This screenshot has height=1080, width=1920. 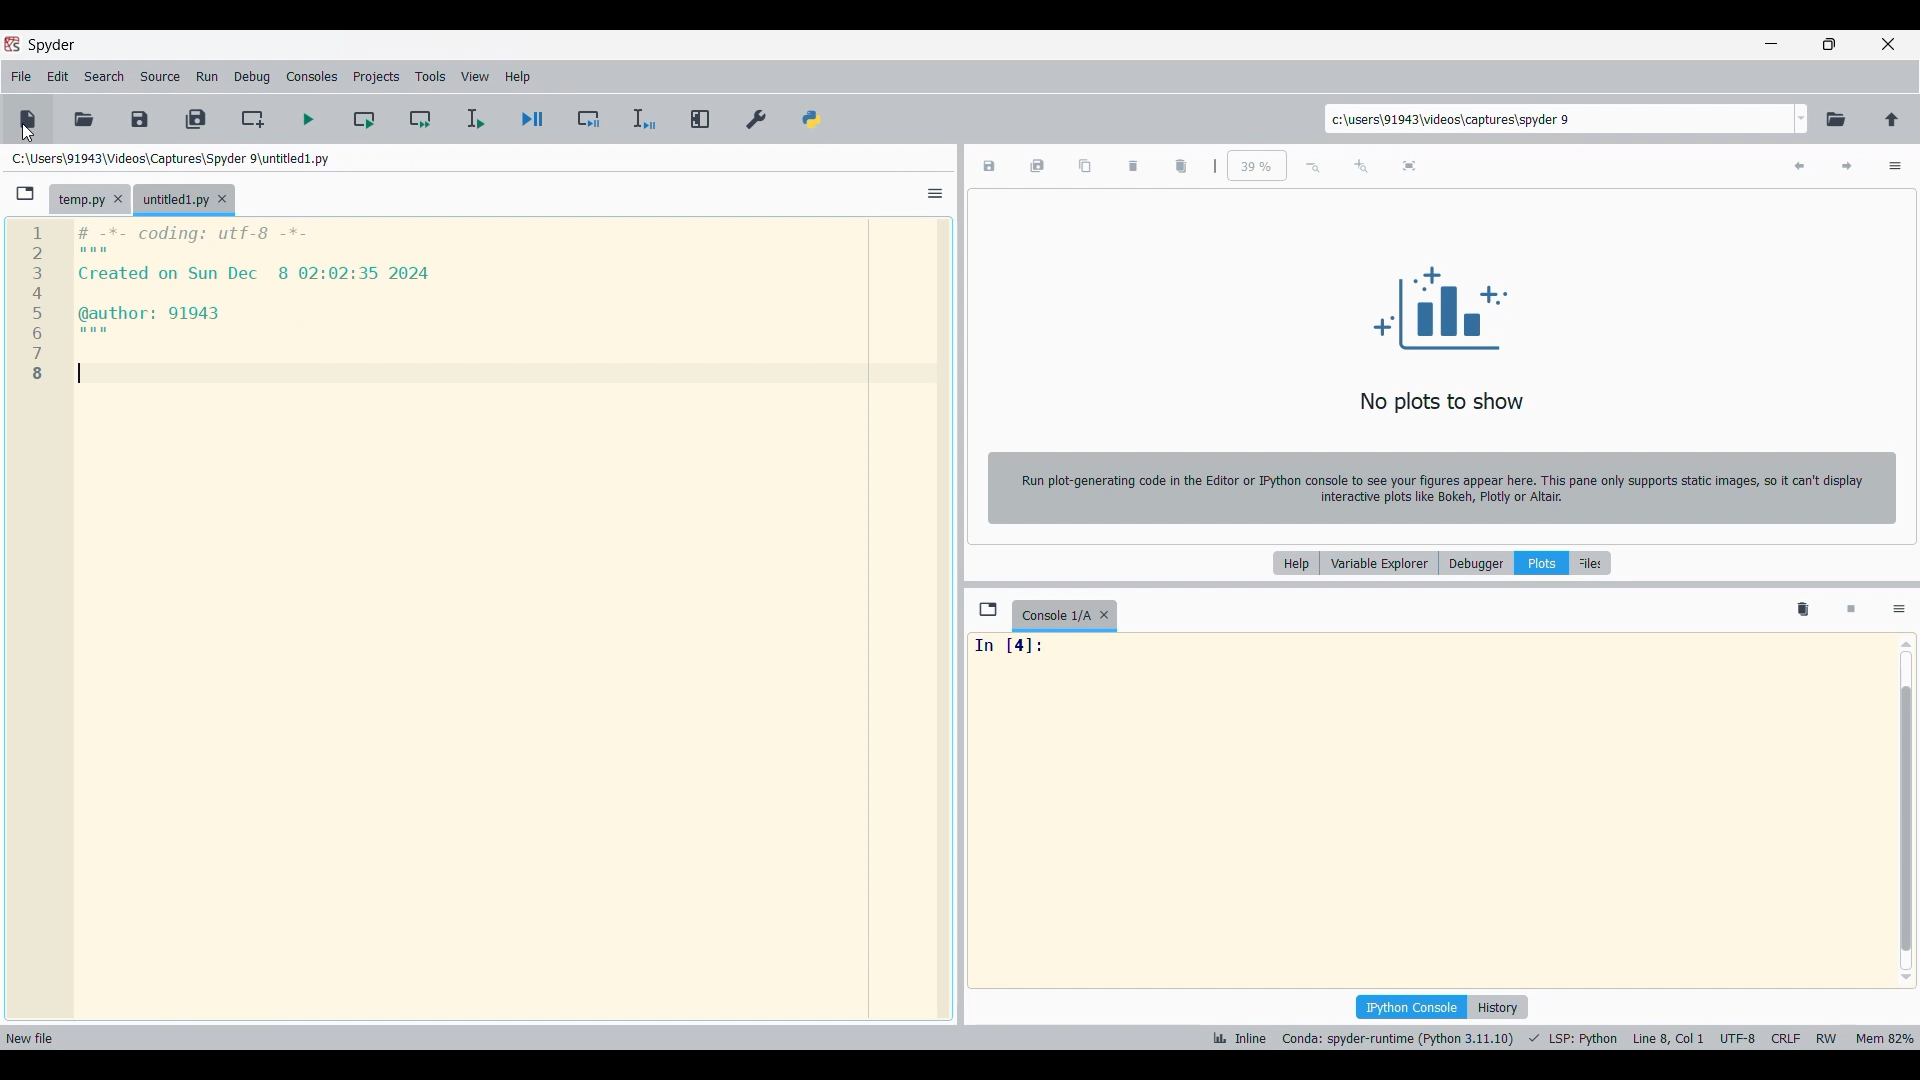 I want to click on Debugger, so click(x=1477, y=563).